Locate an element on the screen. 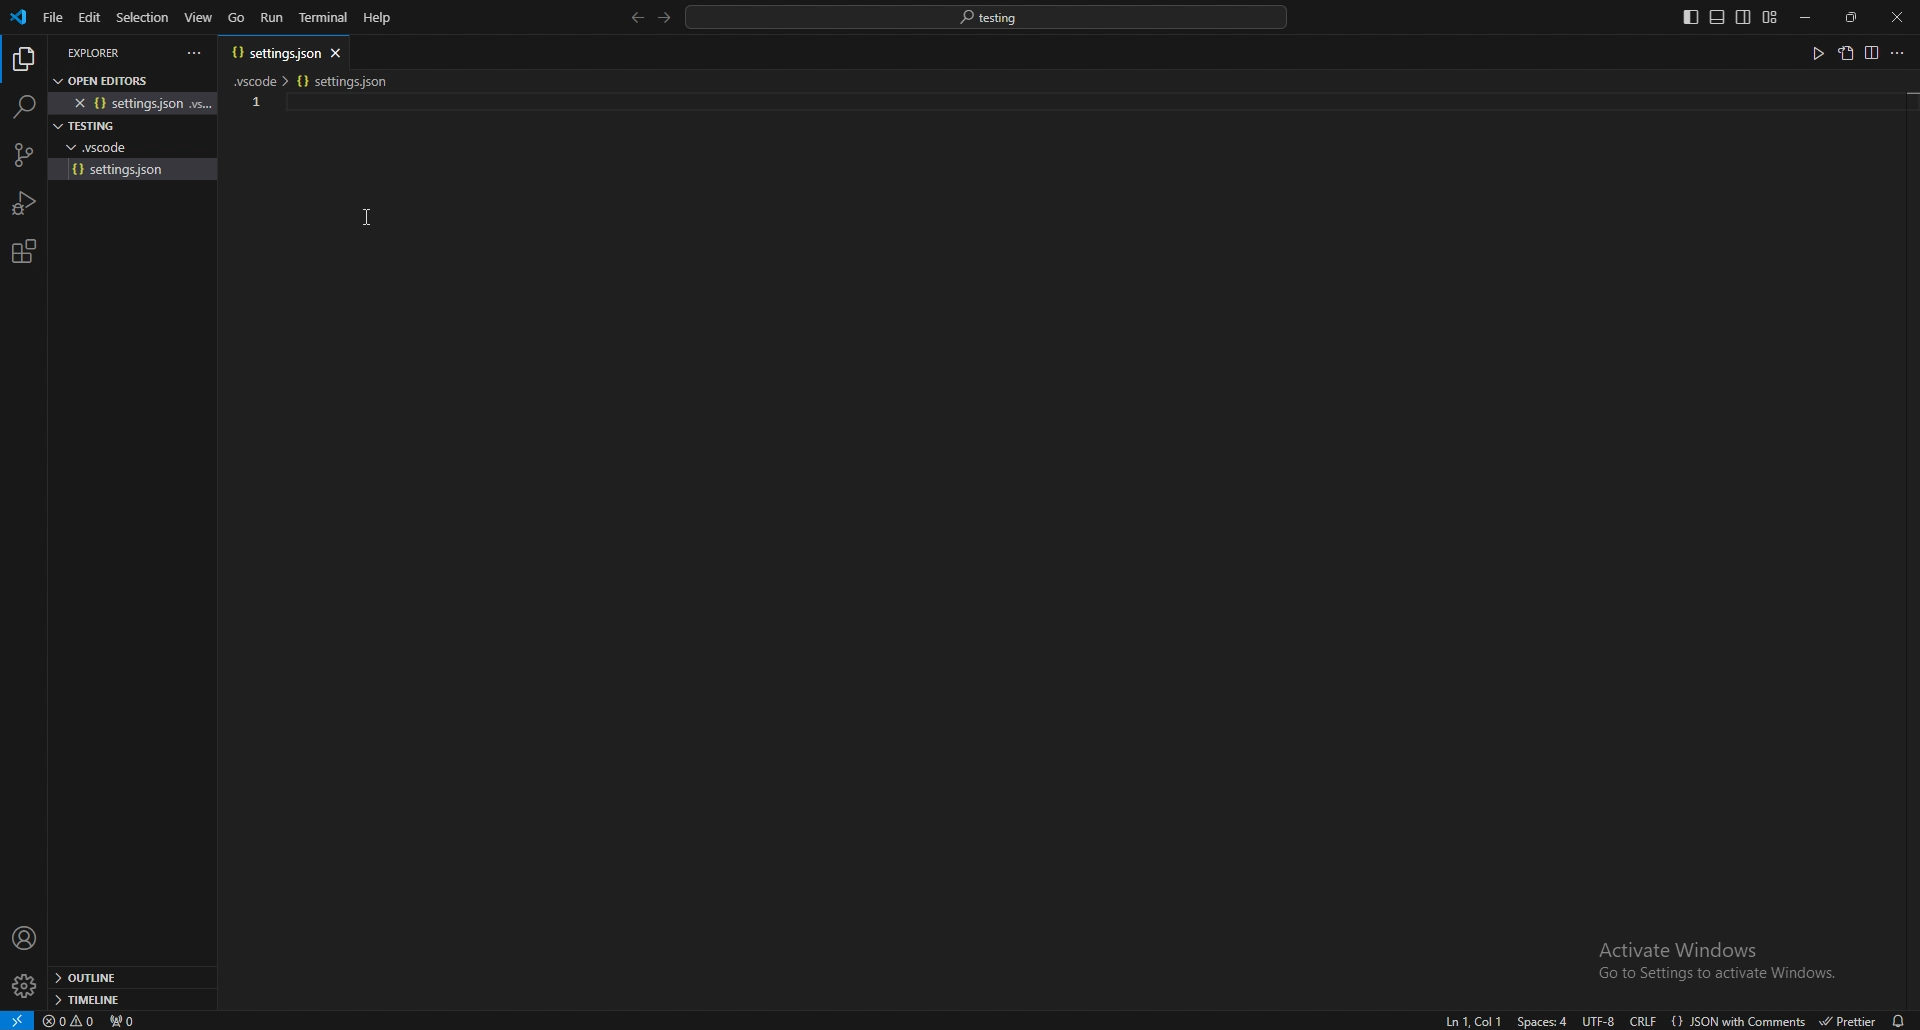 The height and width of the screenshot is (1030, 1920). file is located at coordinates (136, 169).